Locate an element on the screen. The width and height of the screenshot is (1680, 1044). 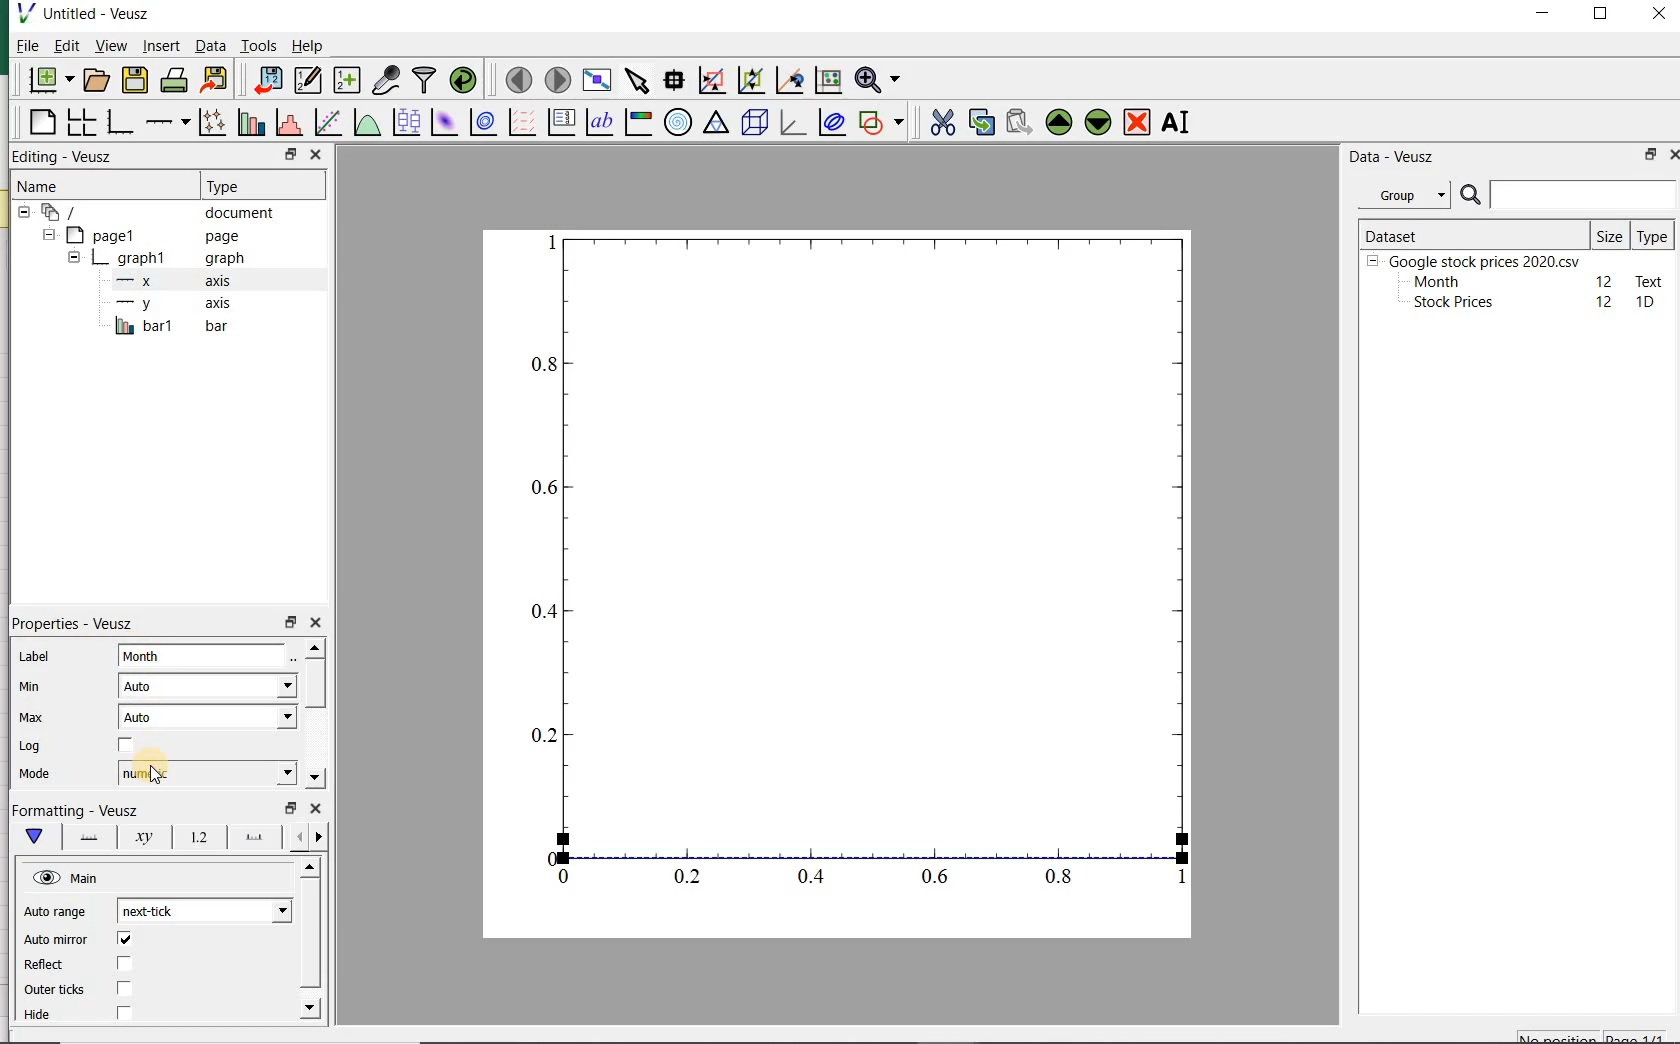
arrange graphs in a grid is located at coordinates (79, 123).